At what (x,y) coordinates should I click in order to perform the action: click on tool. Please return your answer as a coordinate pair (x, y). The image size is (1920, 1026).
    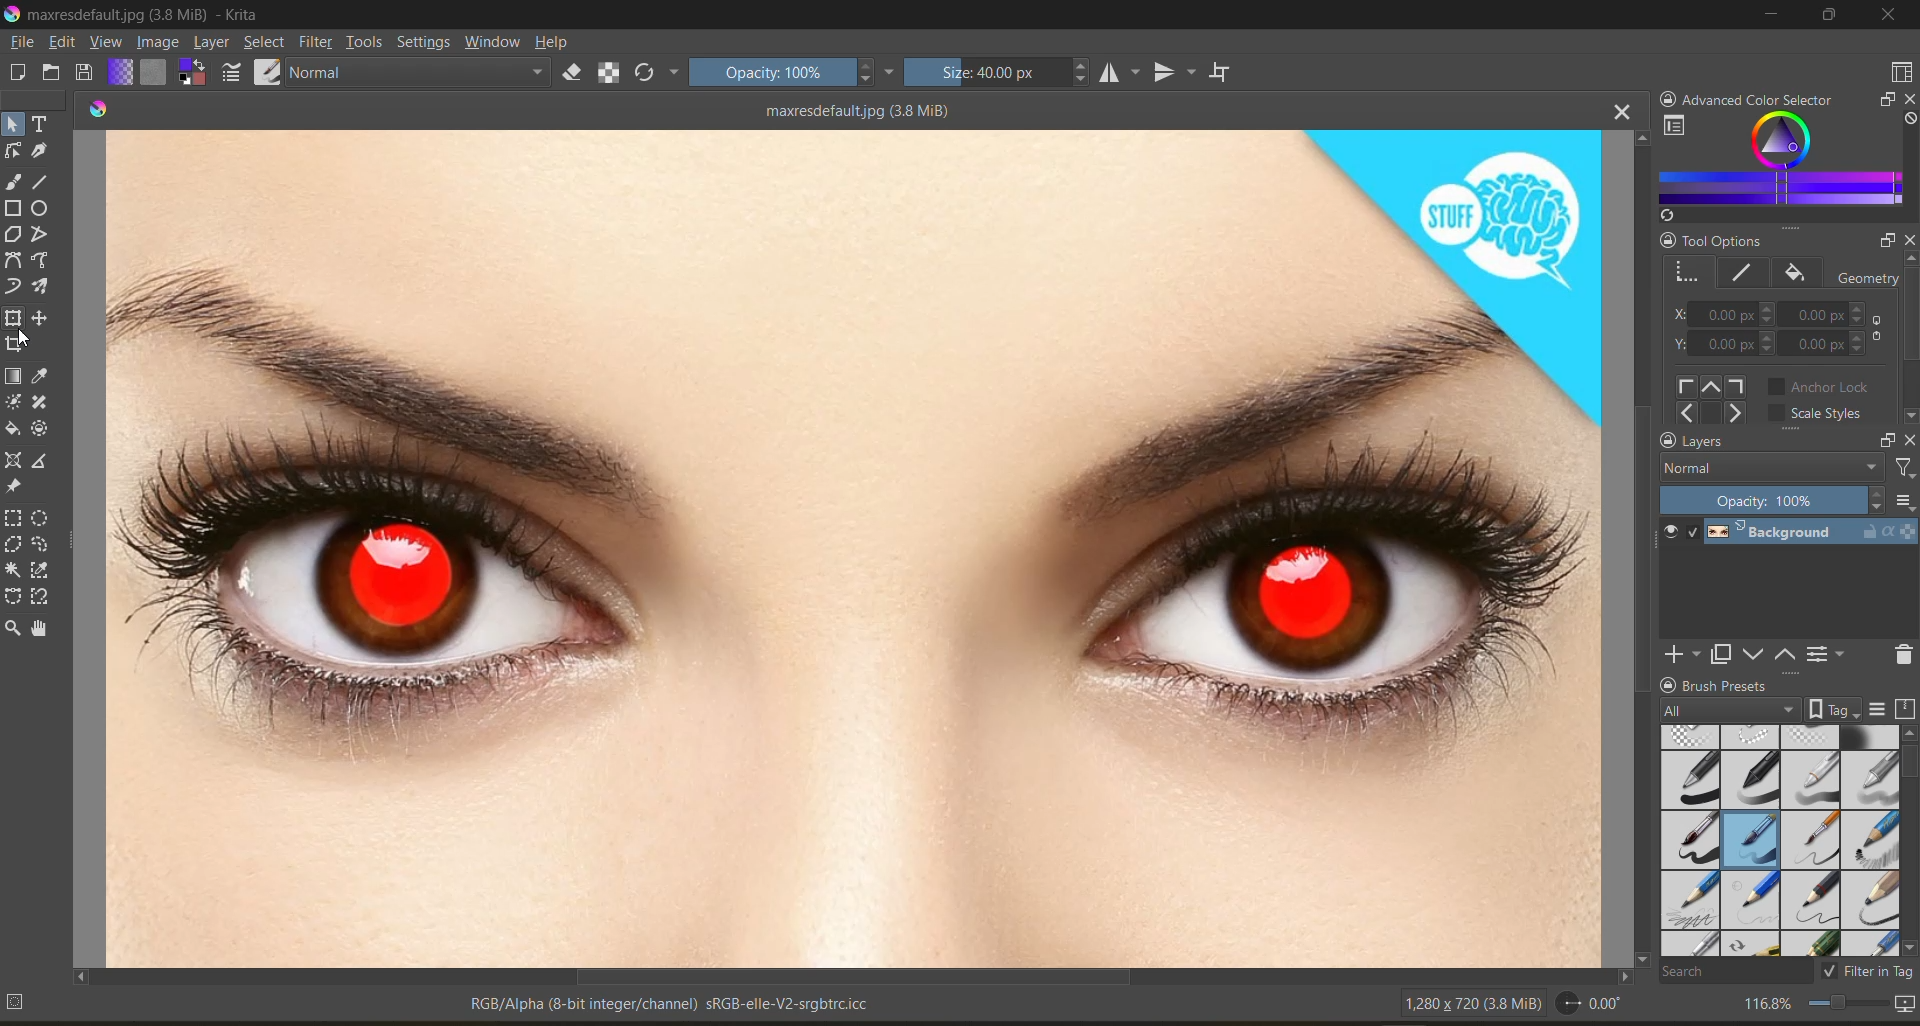
    Looking at the image, I should click on (12, 544).